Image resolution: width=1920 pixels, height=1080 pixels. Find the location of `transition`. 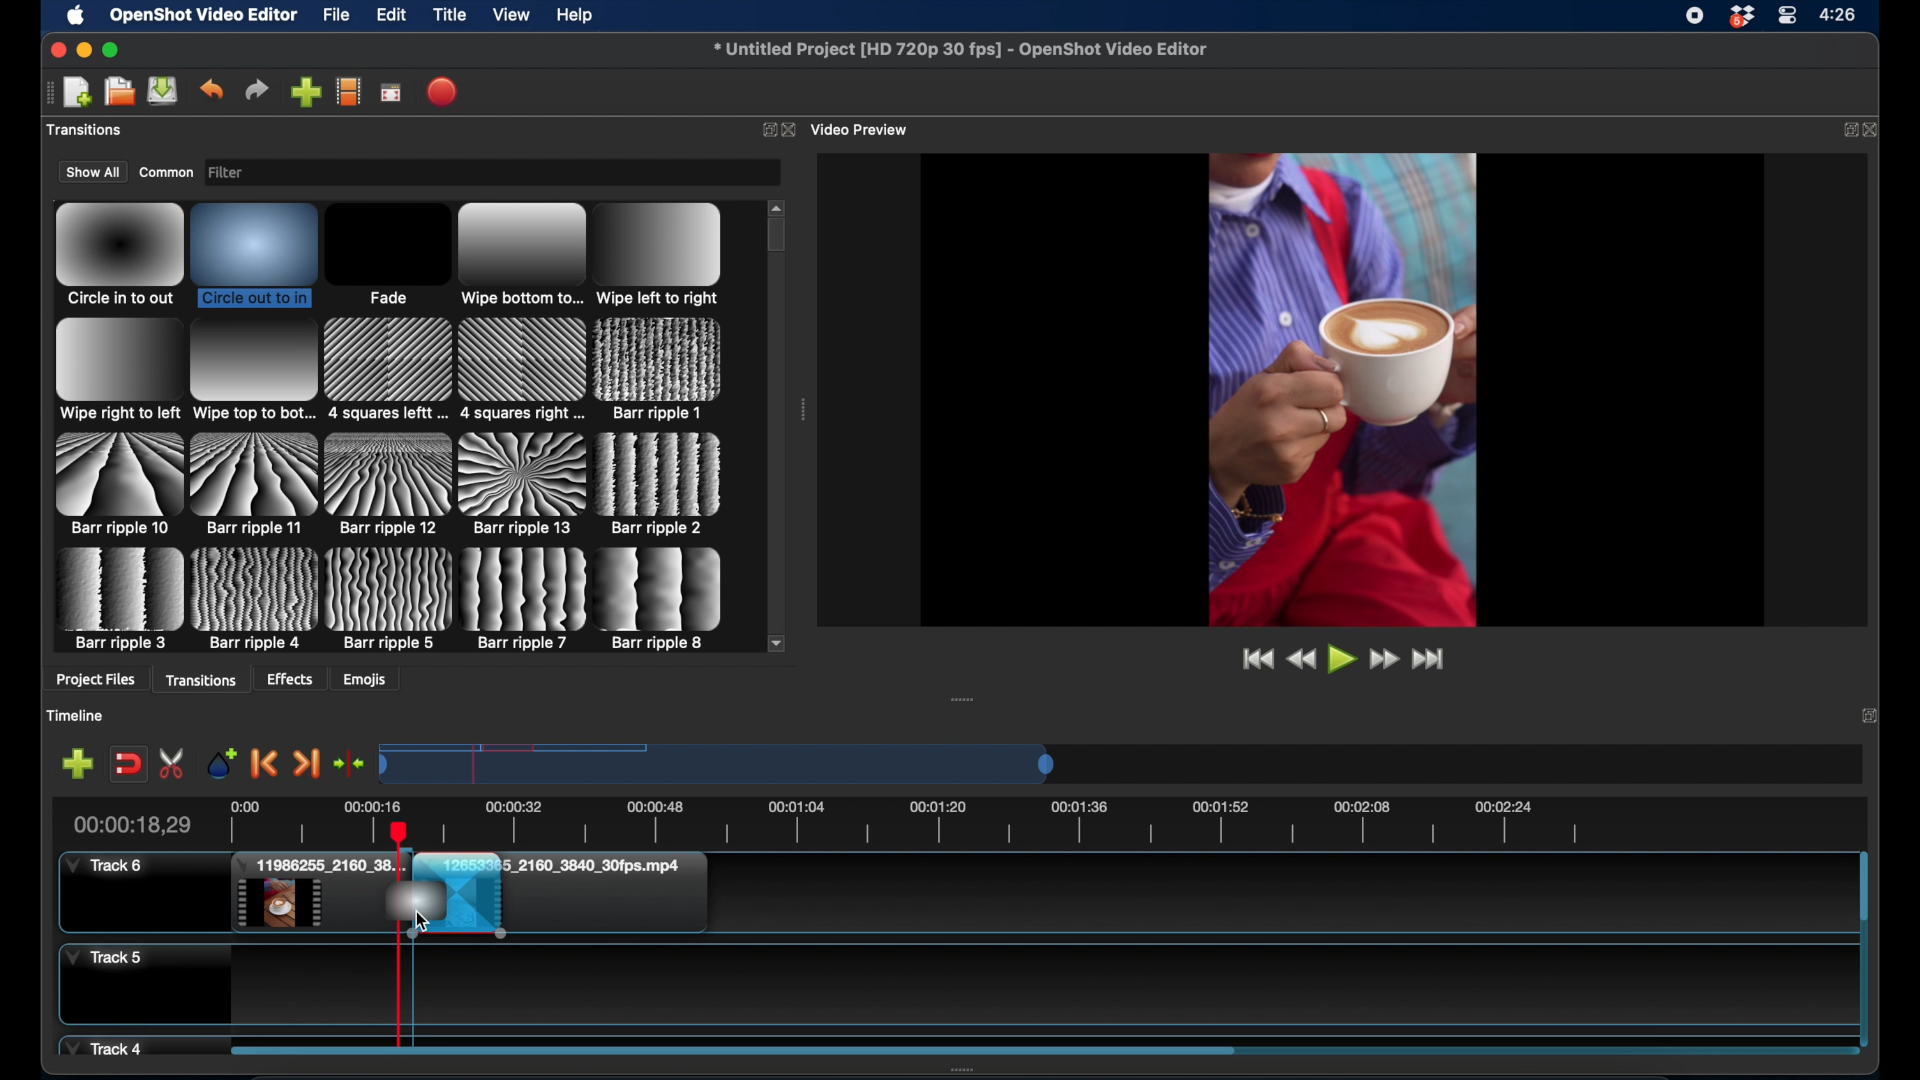

transition is located at coordinates (119, 255).